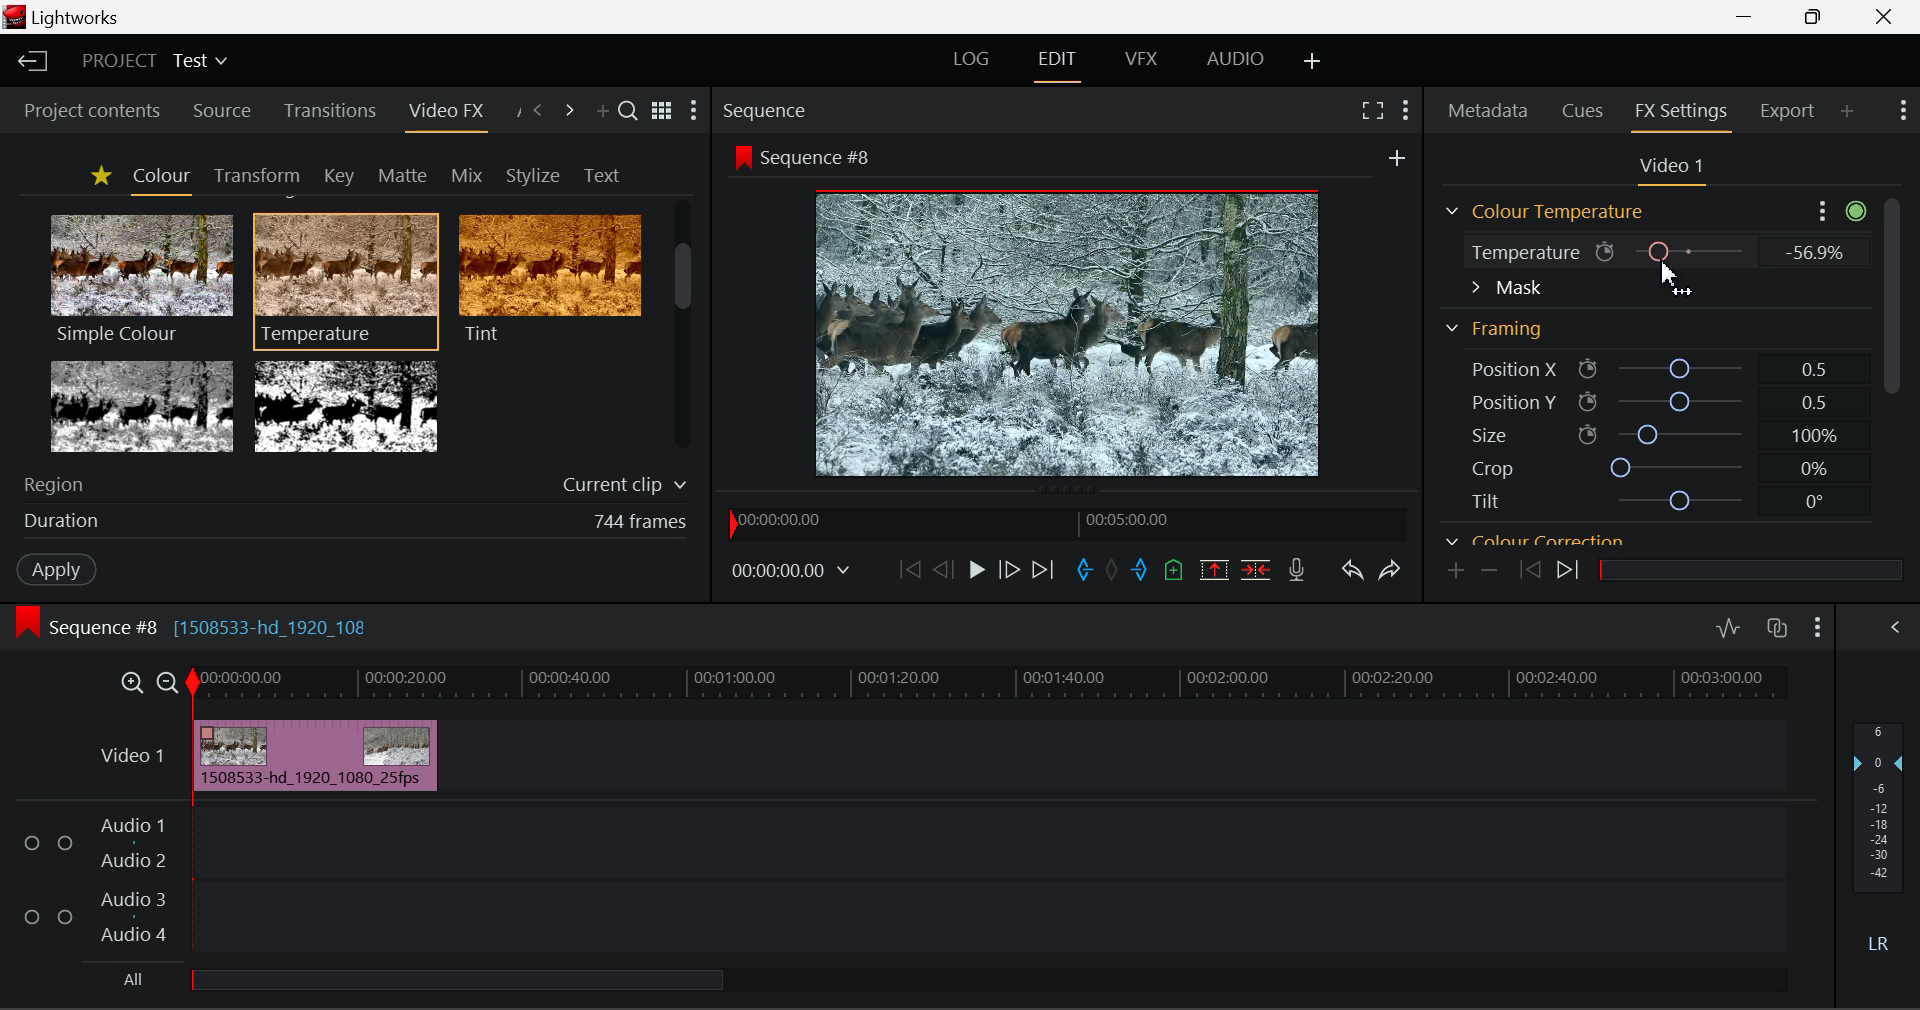 The width and height of the screenshot is (1920, 1010). Describe the element at coordinates (1296, 568) in the screenshot. I see `Record Voiceover` at that location.